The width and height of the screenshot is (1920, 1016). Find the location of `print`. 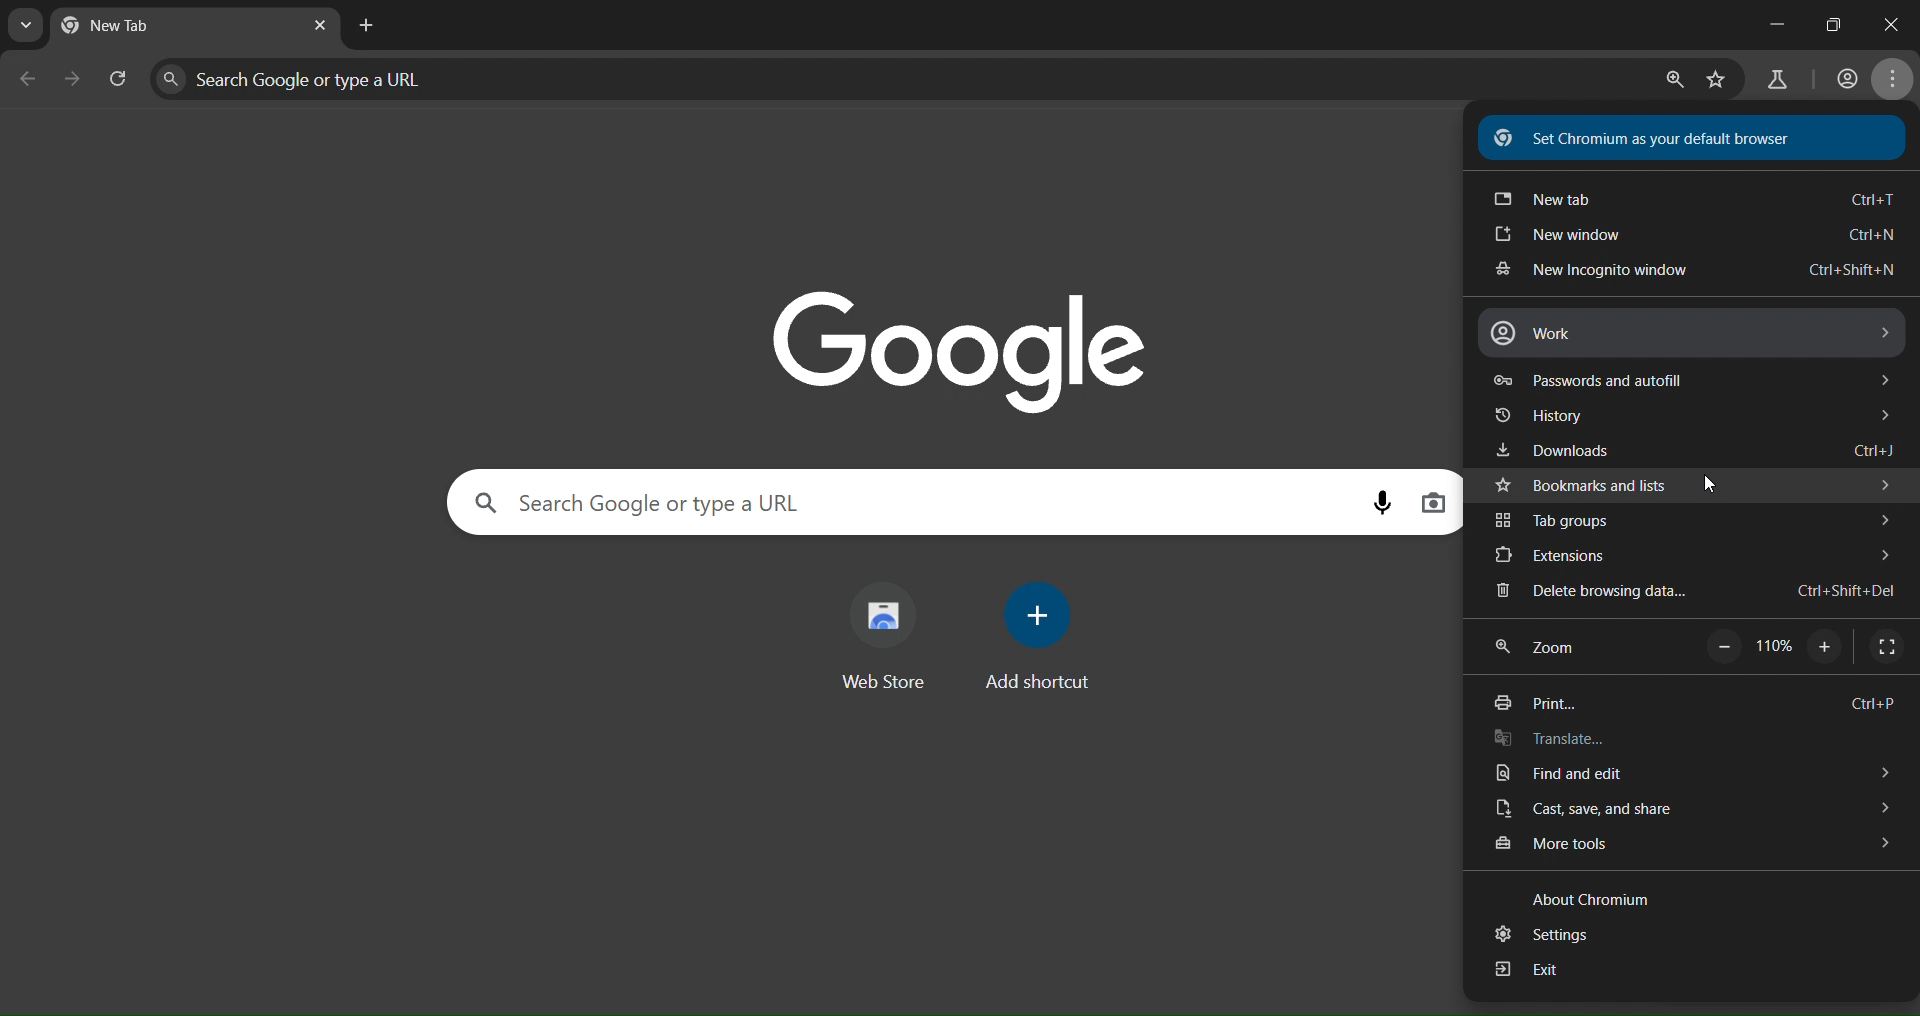

print is located at coordinates (1694, 704).